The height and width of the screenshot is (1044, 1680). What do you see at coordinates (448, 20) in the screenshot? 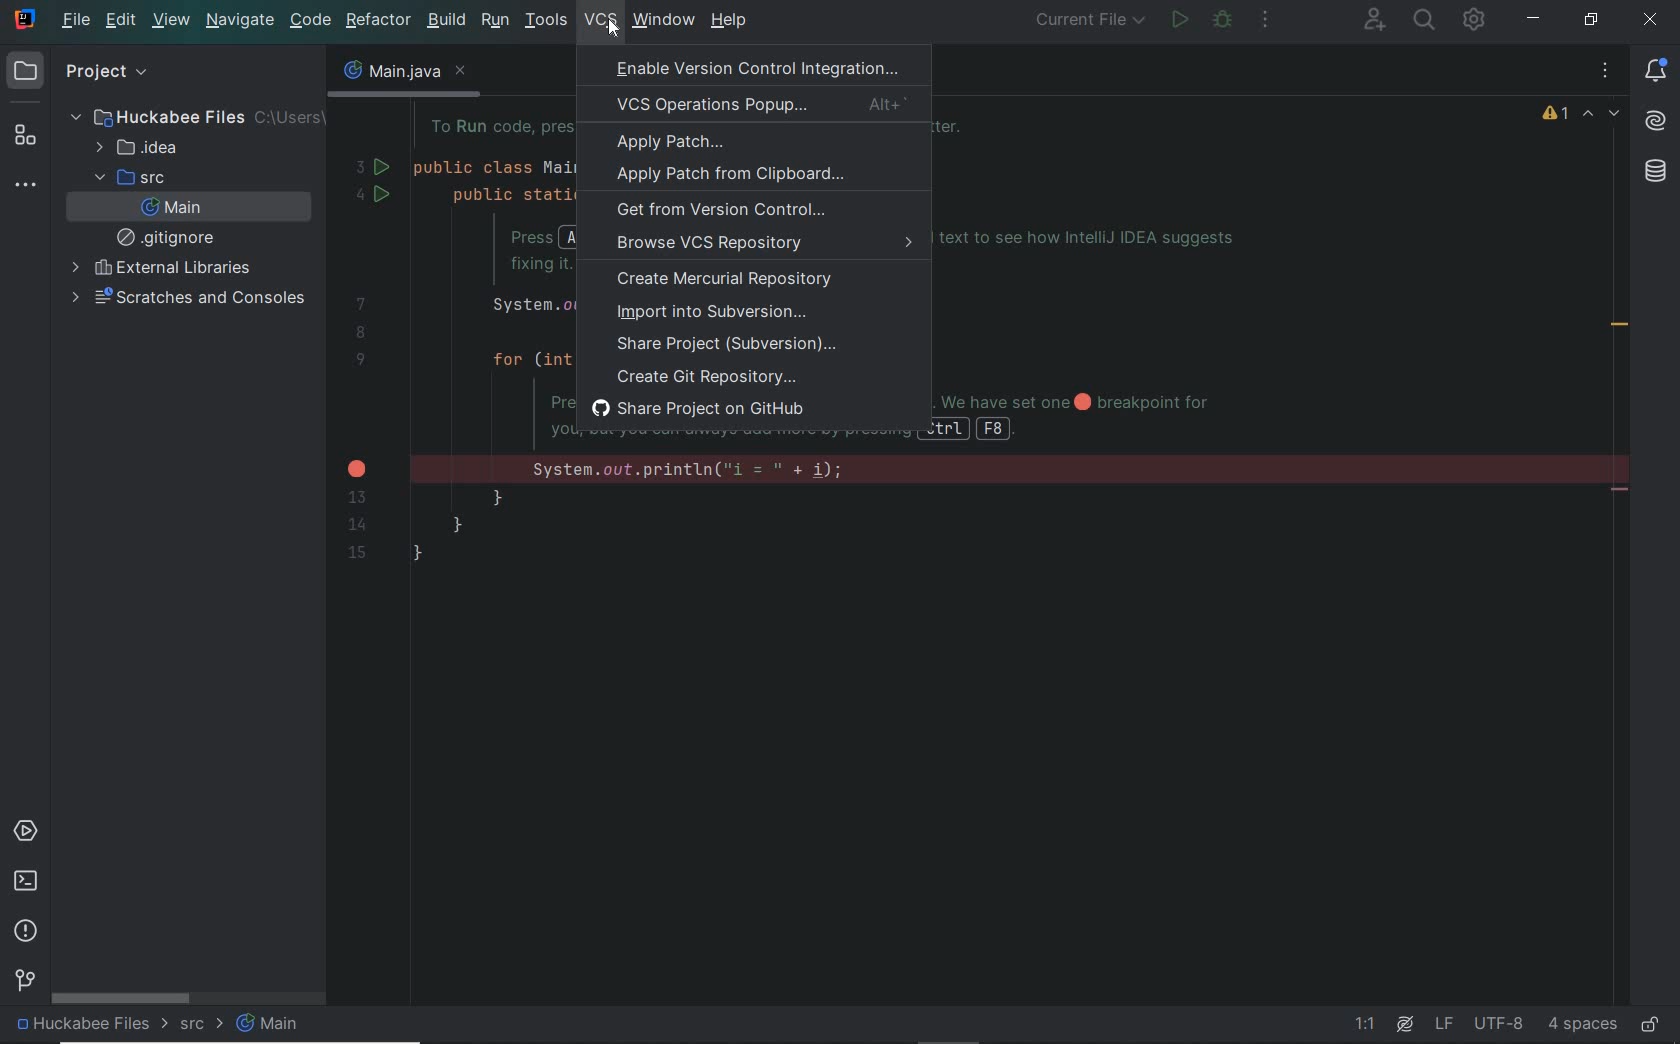
I see `build` at bounding box center [448, 20].